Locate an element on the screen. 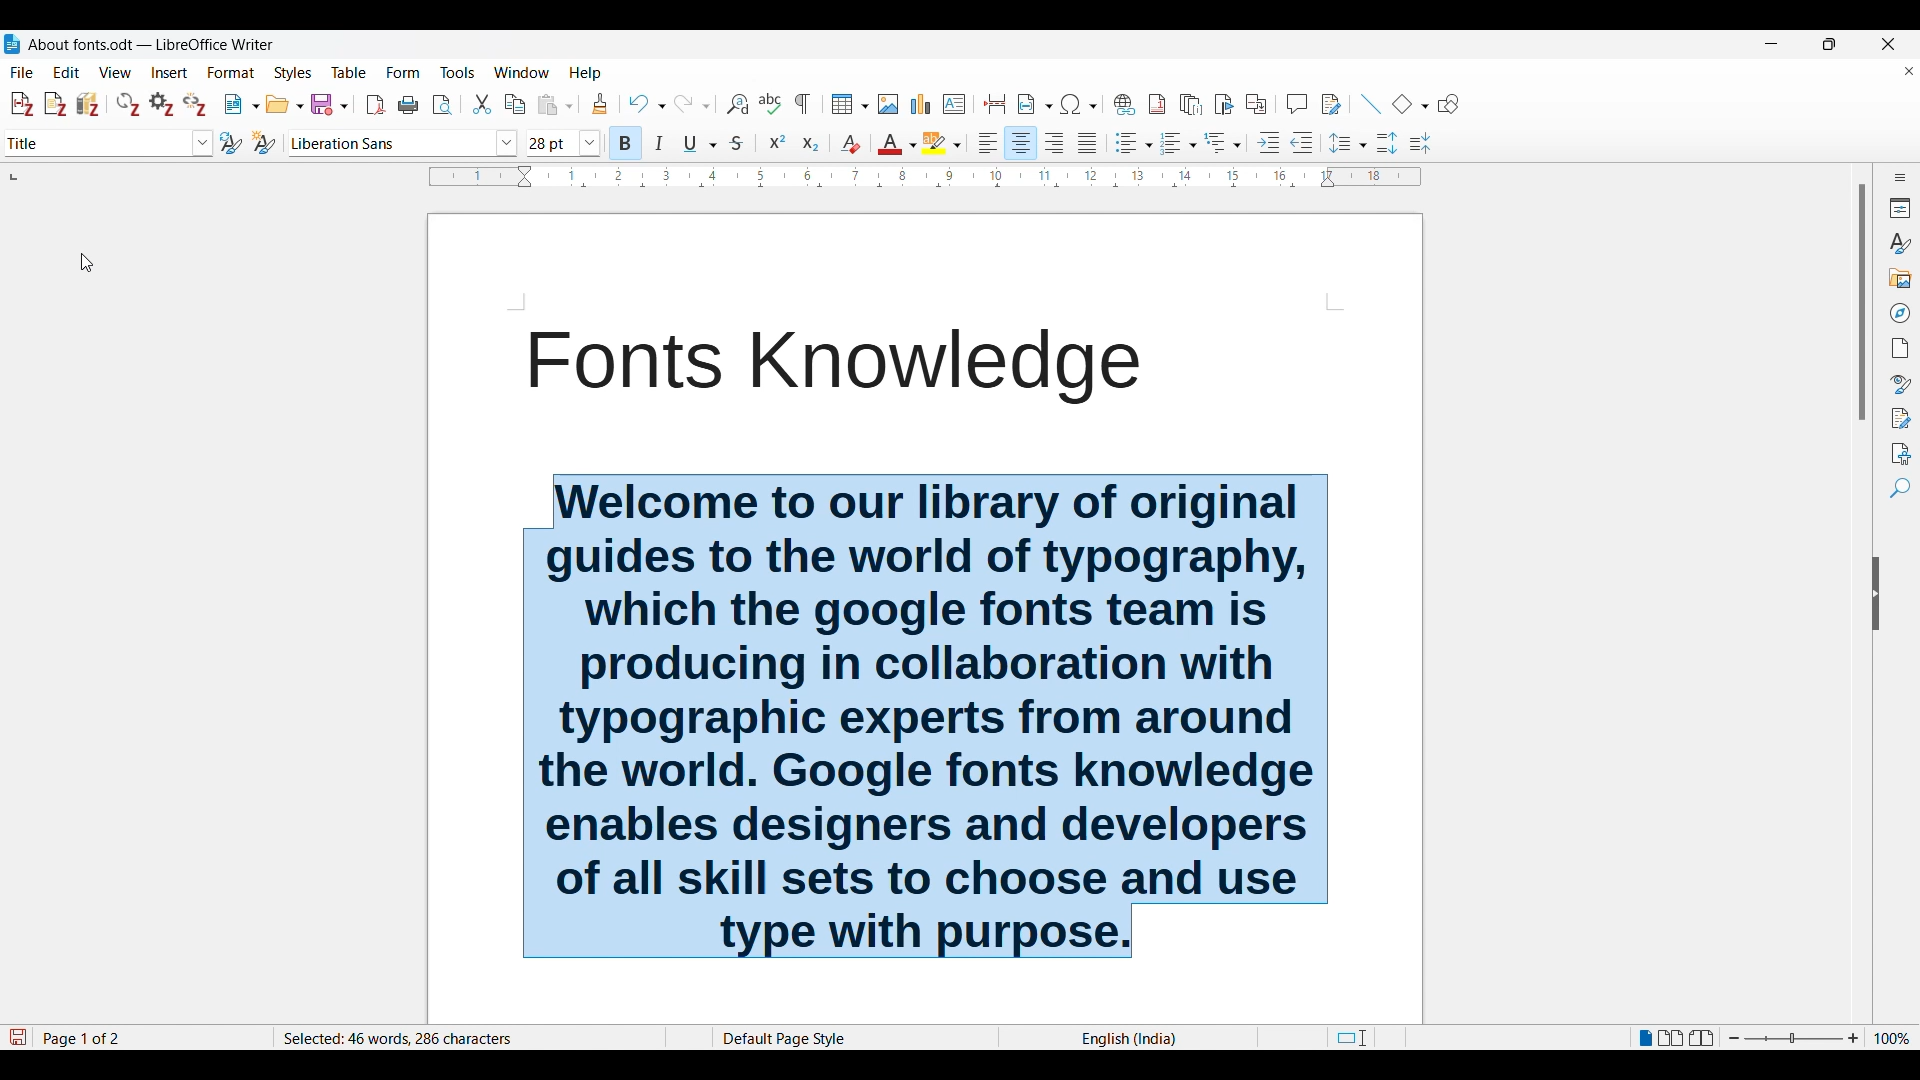  Insert field is located at coordinates (1035, 104).